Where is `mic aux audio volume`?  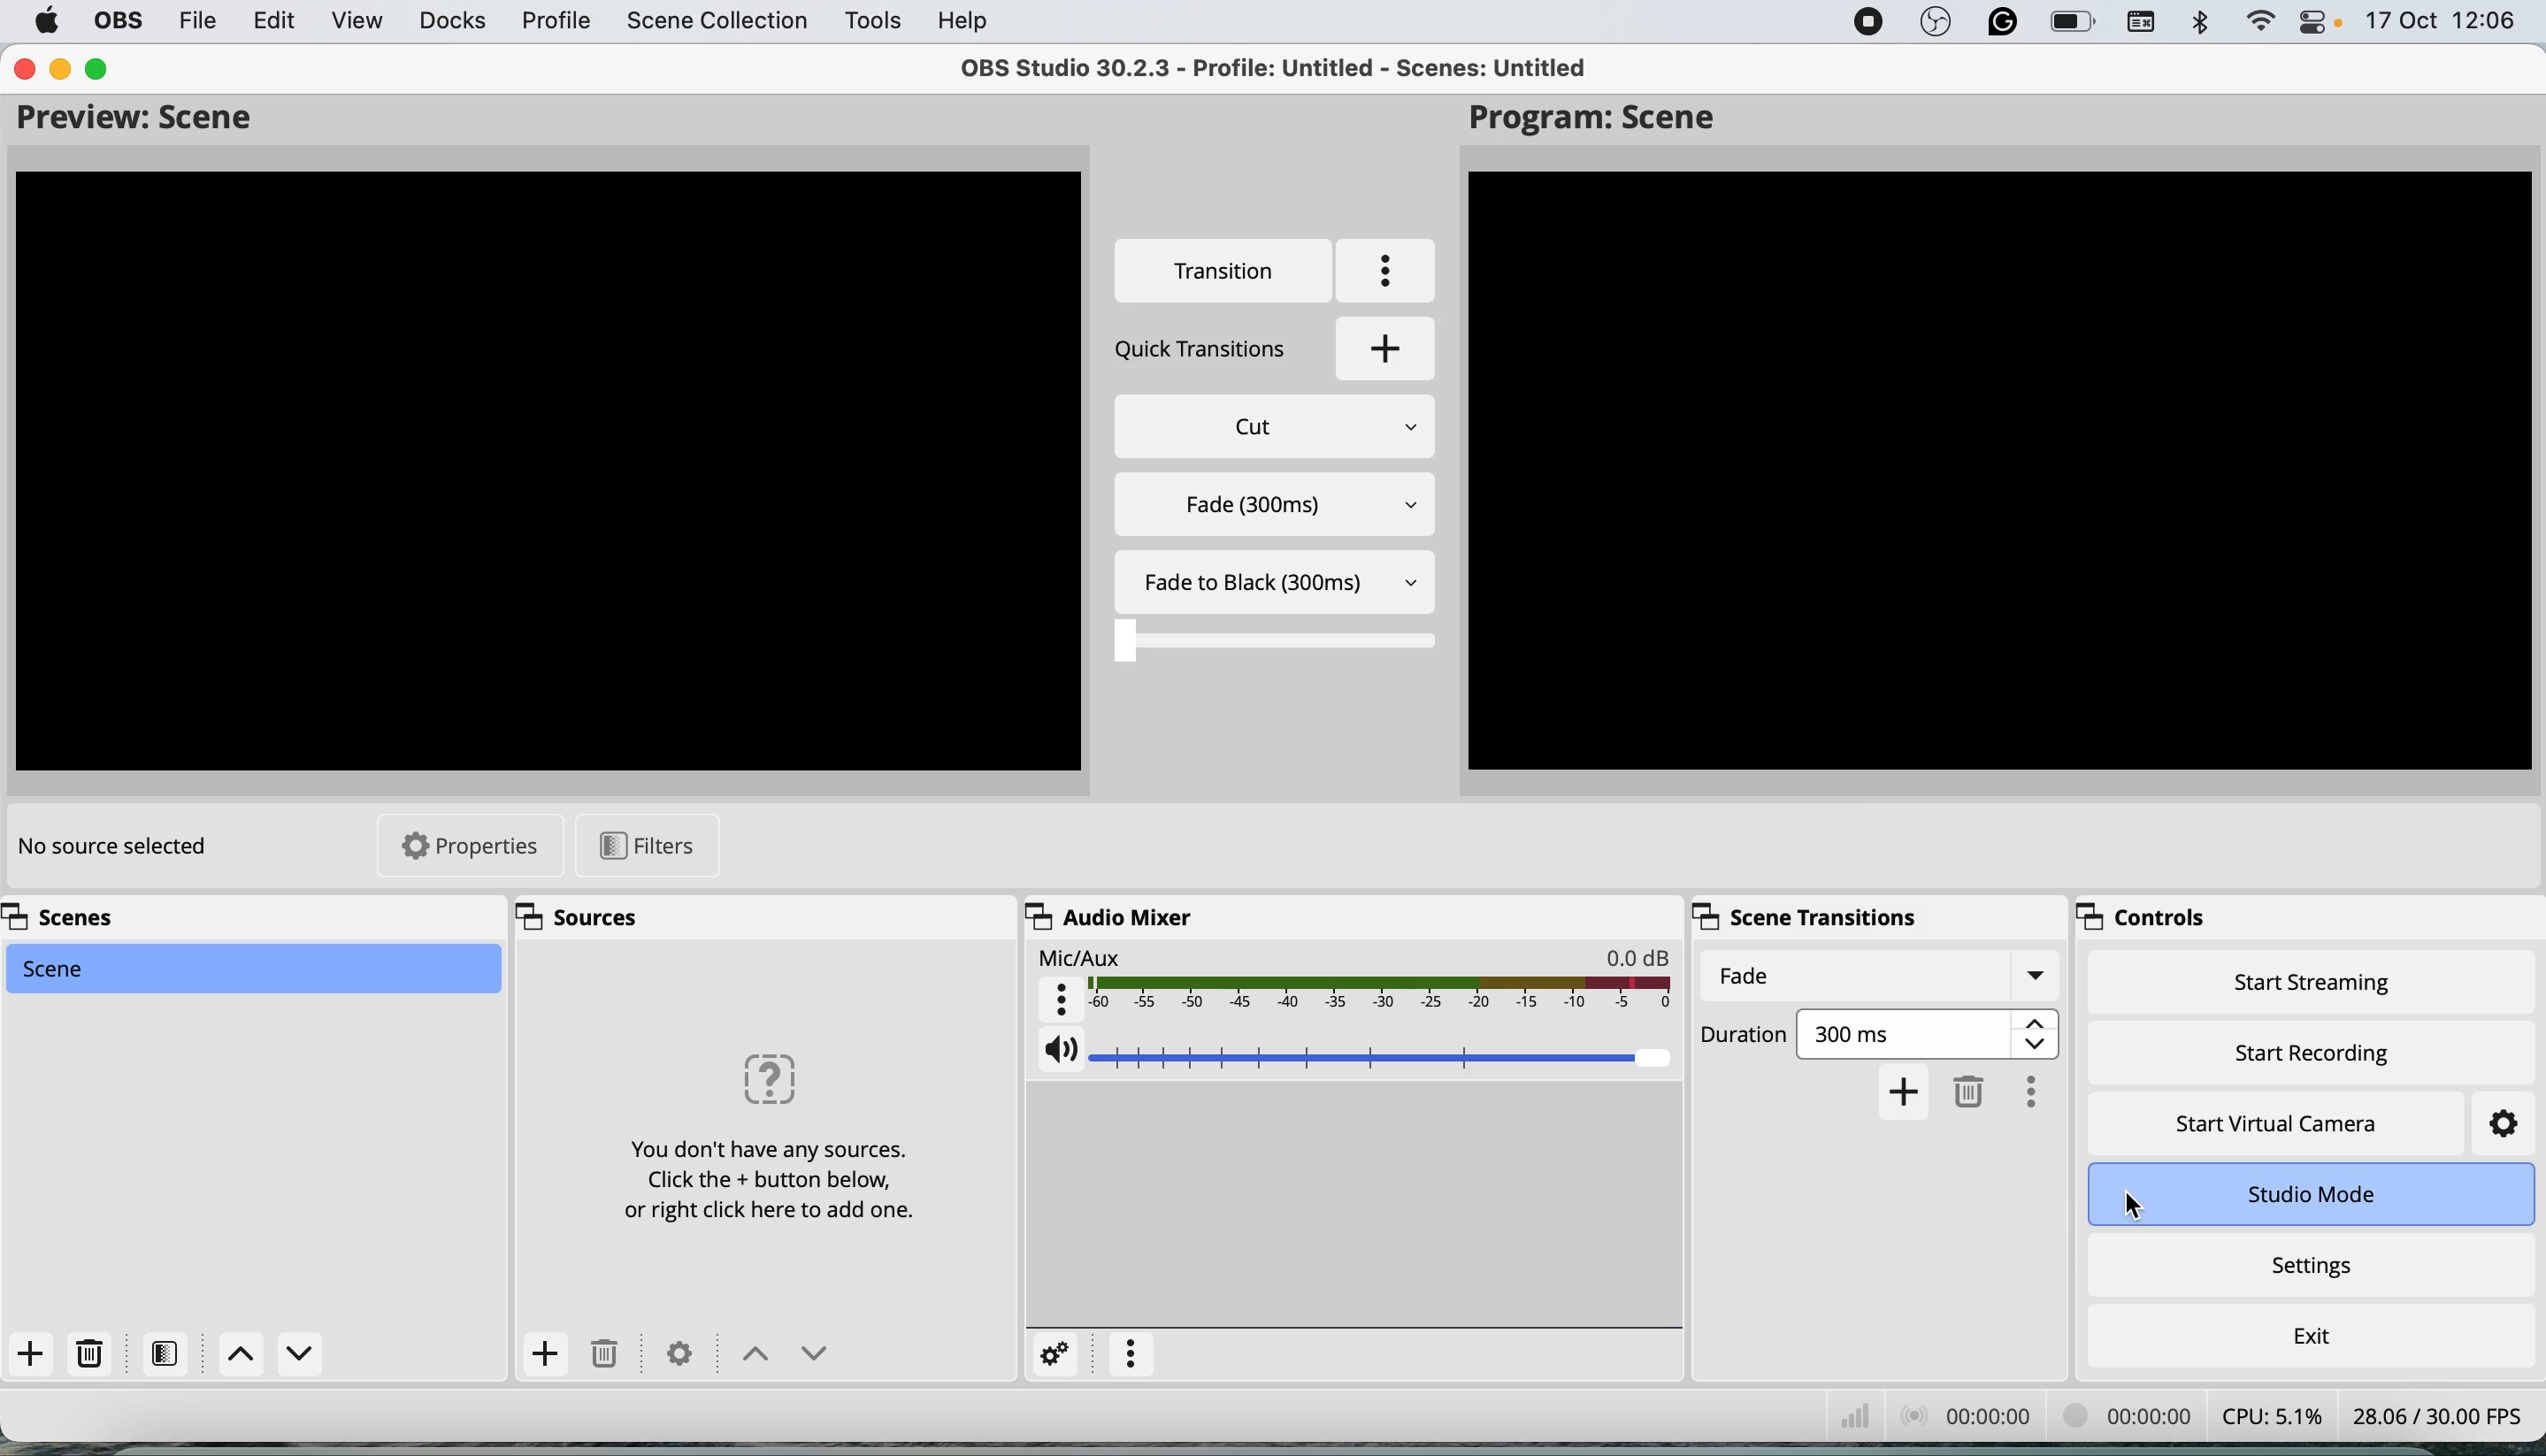 mic aux audio volume is located at coordinates (1361, 1050).